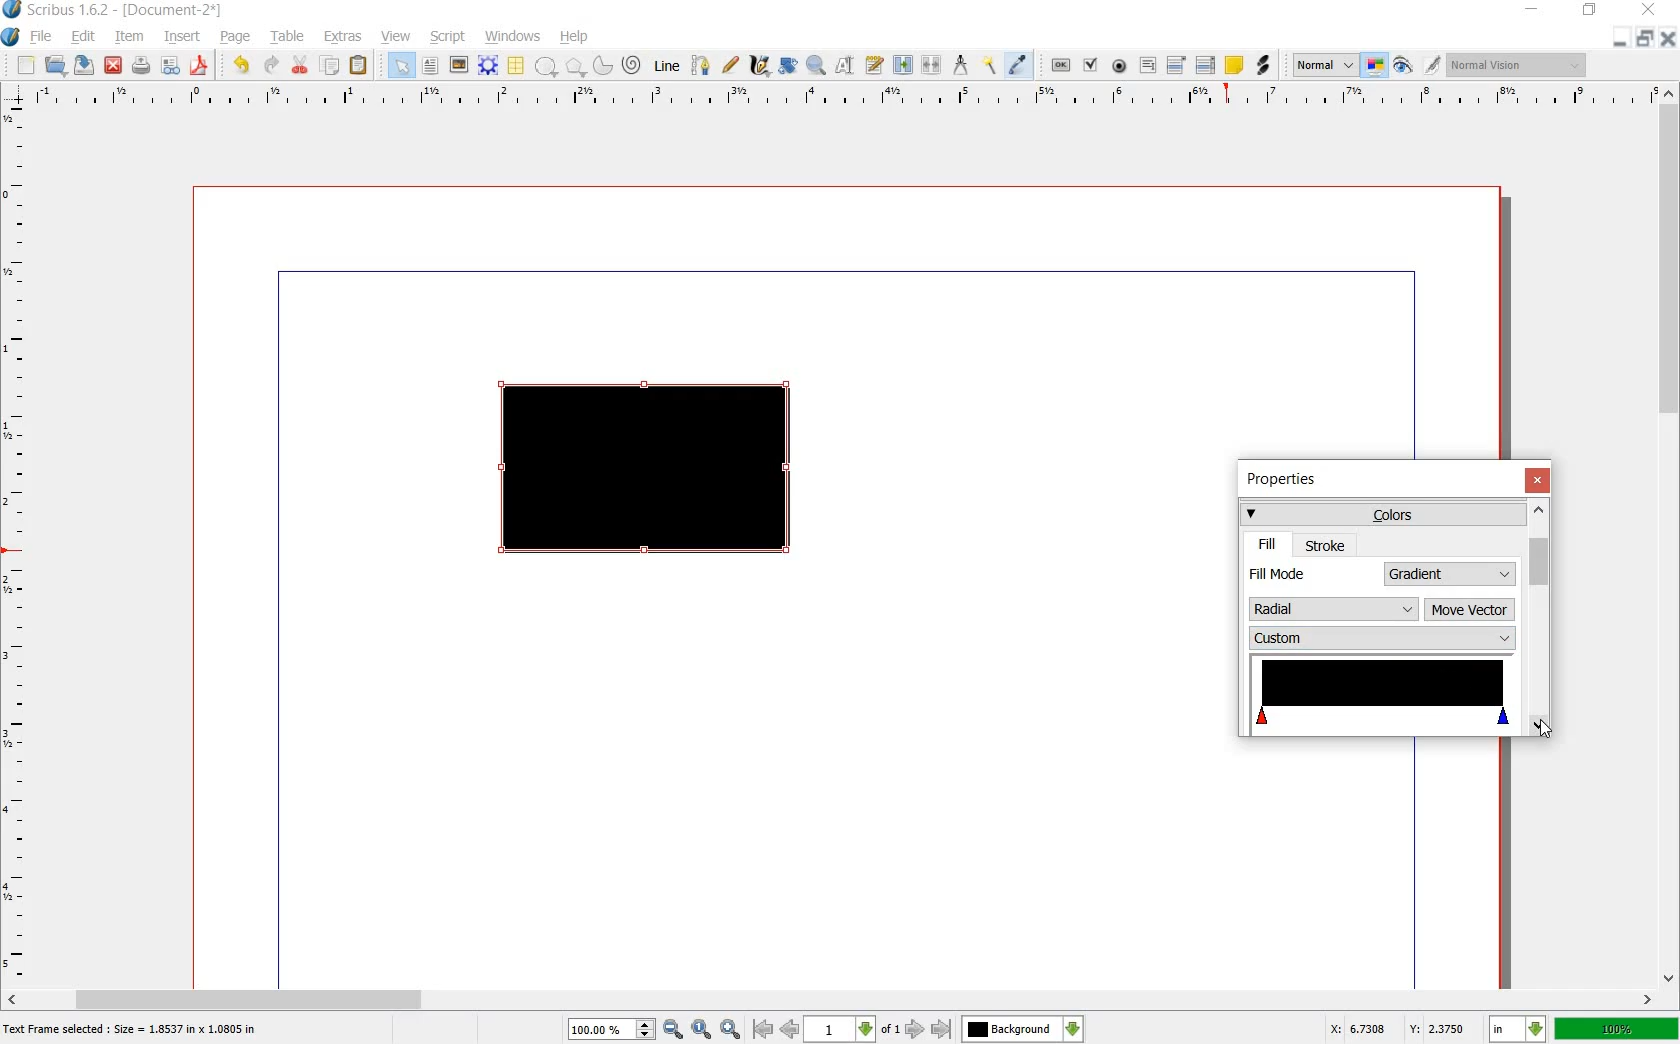  Describe the element at coordinates (933, 66) in the screenshot. I see `unlink text frame` at that location.